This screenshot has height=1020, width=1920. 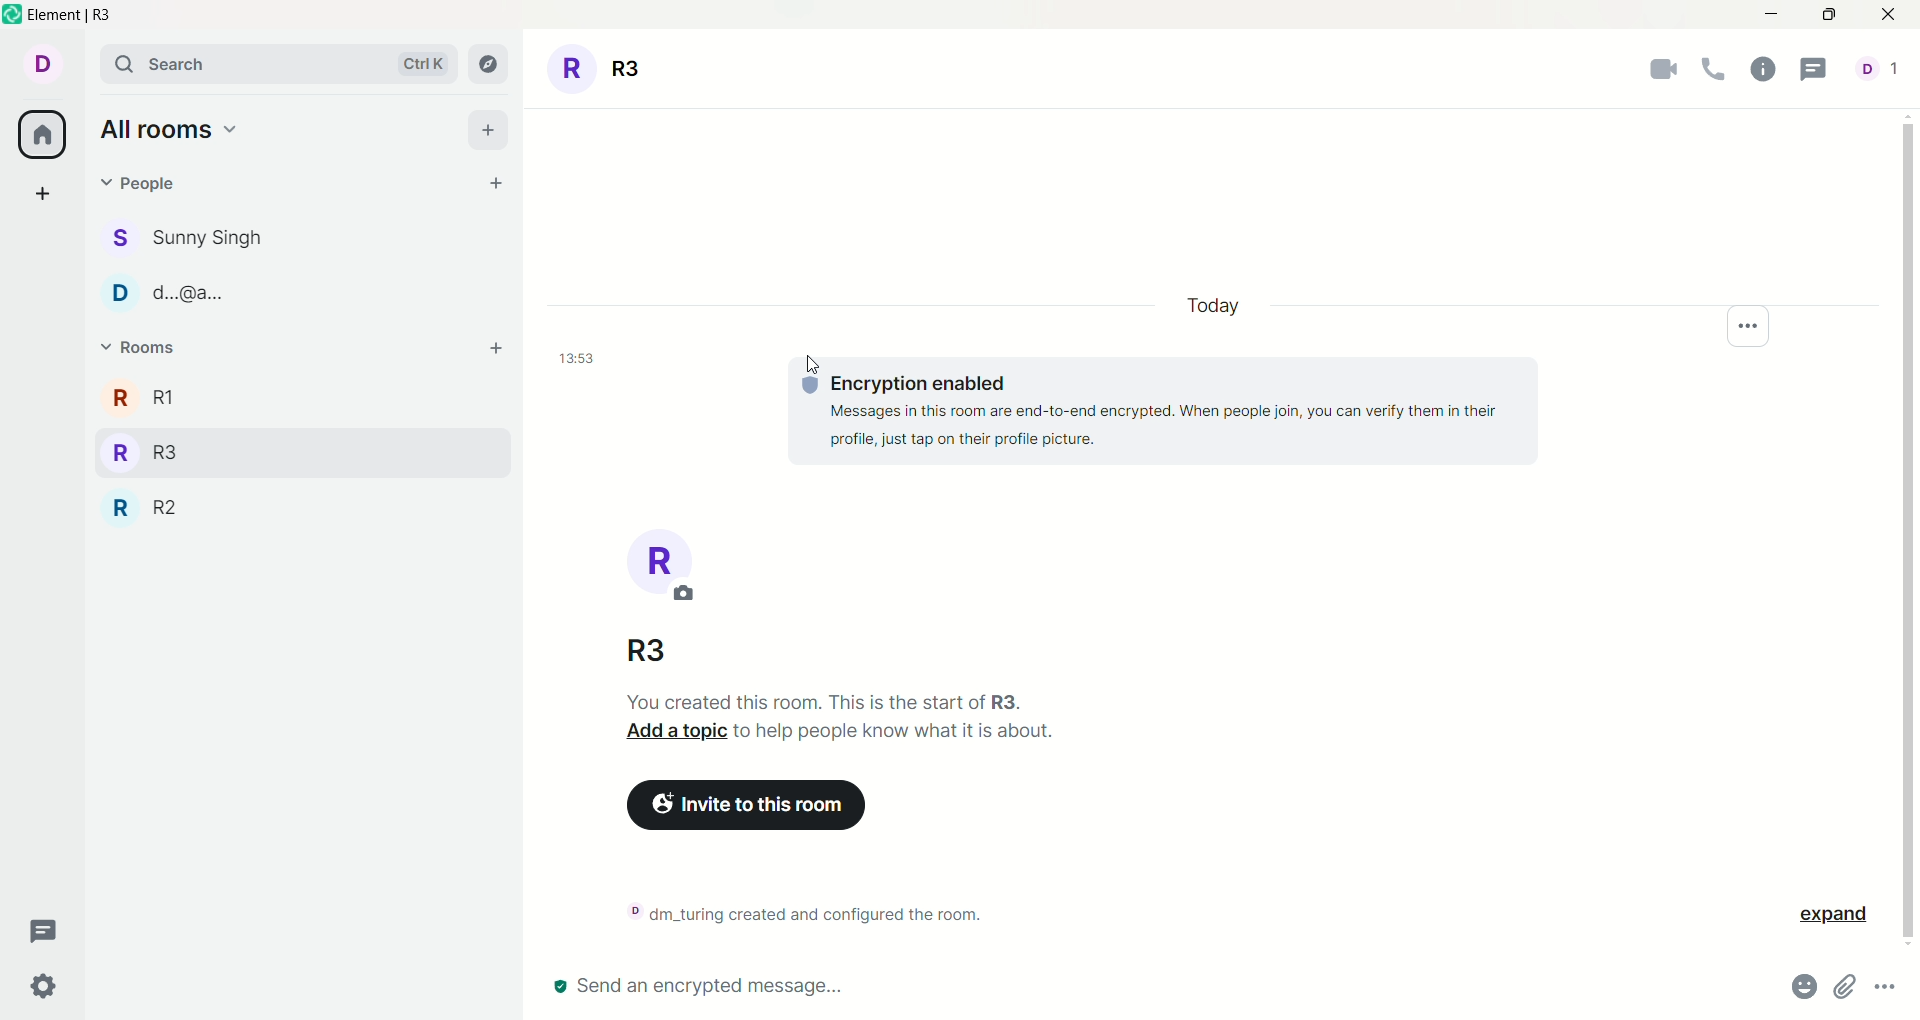 I want to click on Text, so click(x=842, y=718).